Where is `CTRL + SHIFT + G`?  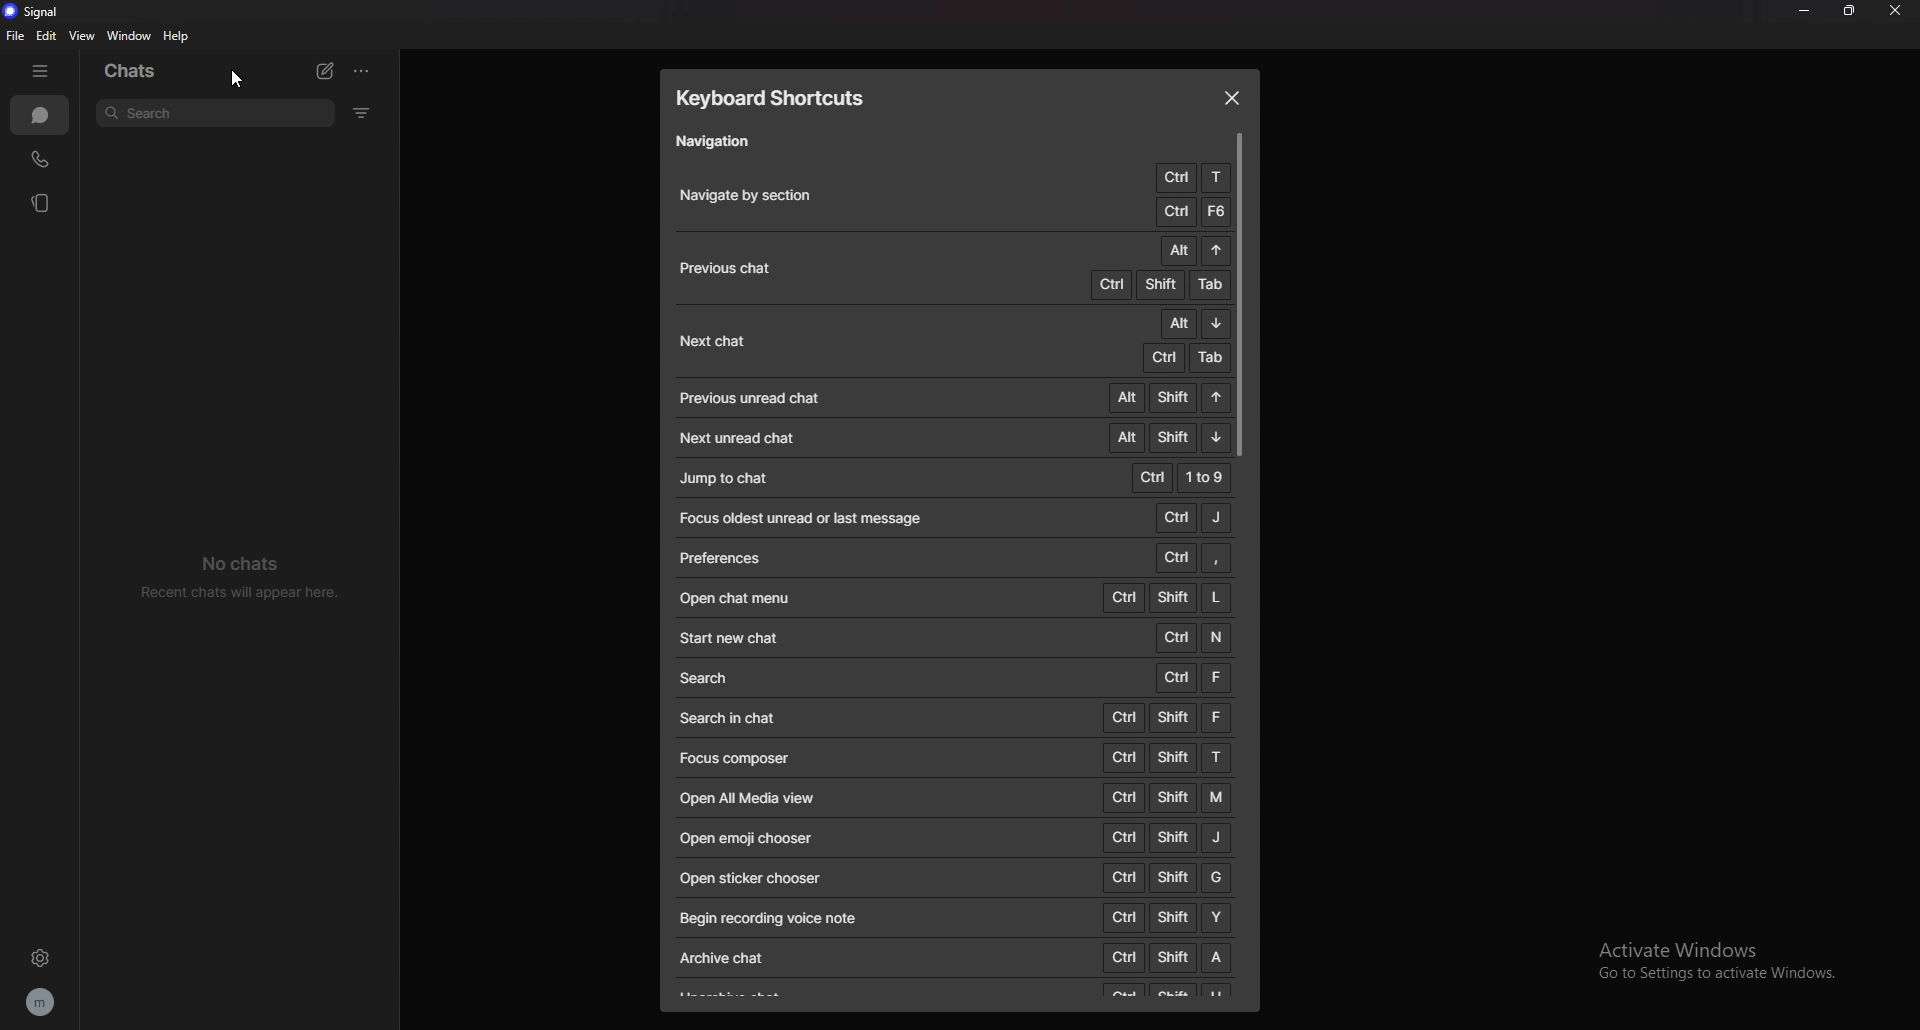 CTRL + SHIFT + G is located at coordinates (1166, 877).